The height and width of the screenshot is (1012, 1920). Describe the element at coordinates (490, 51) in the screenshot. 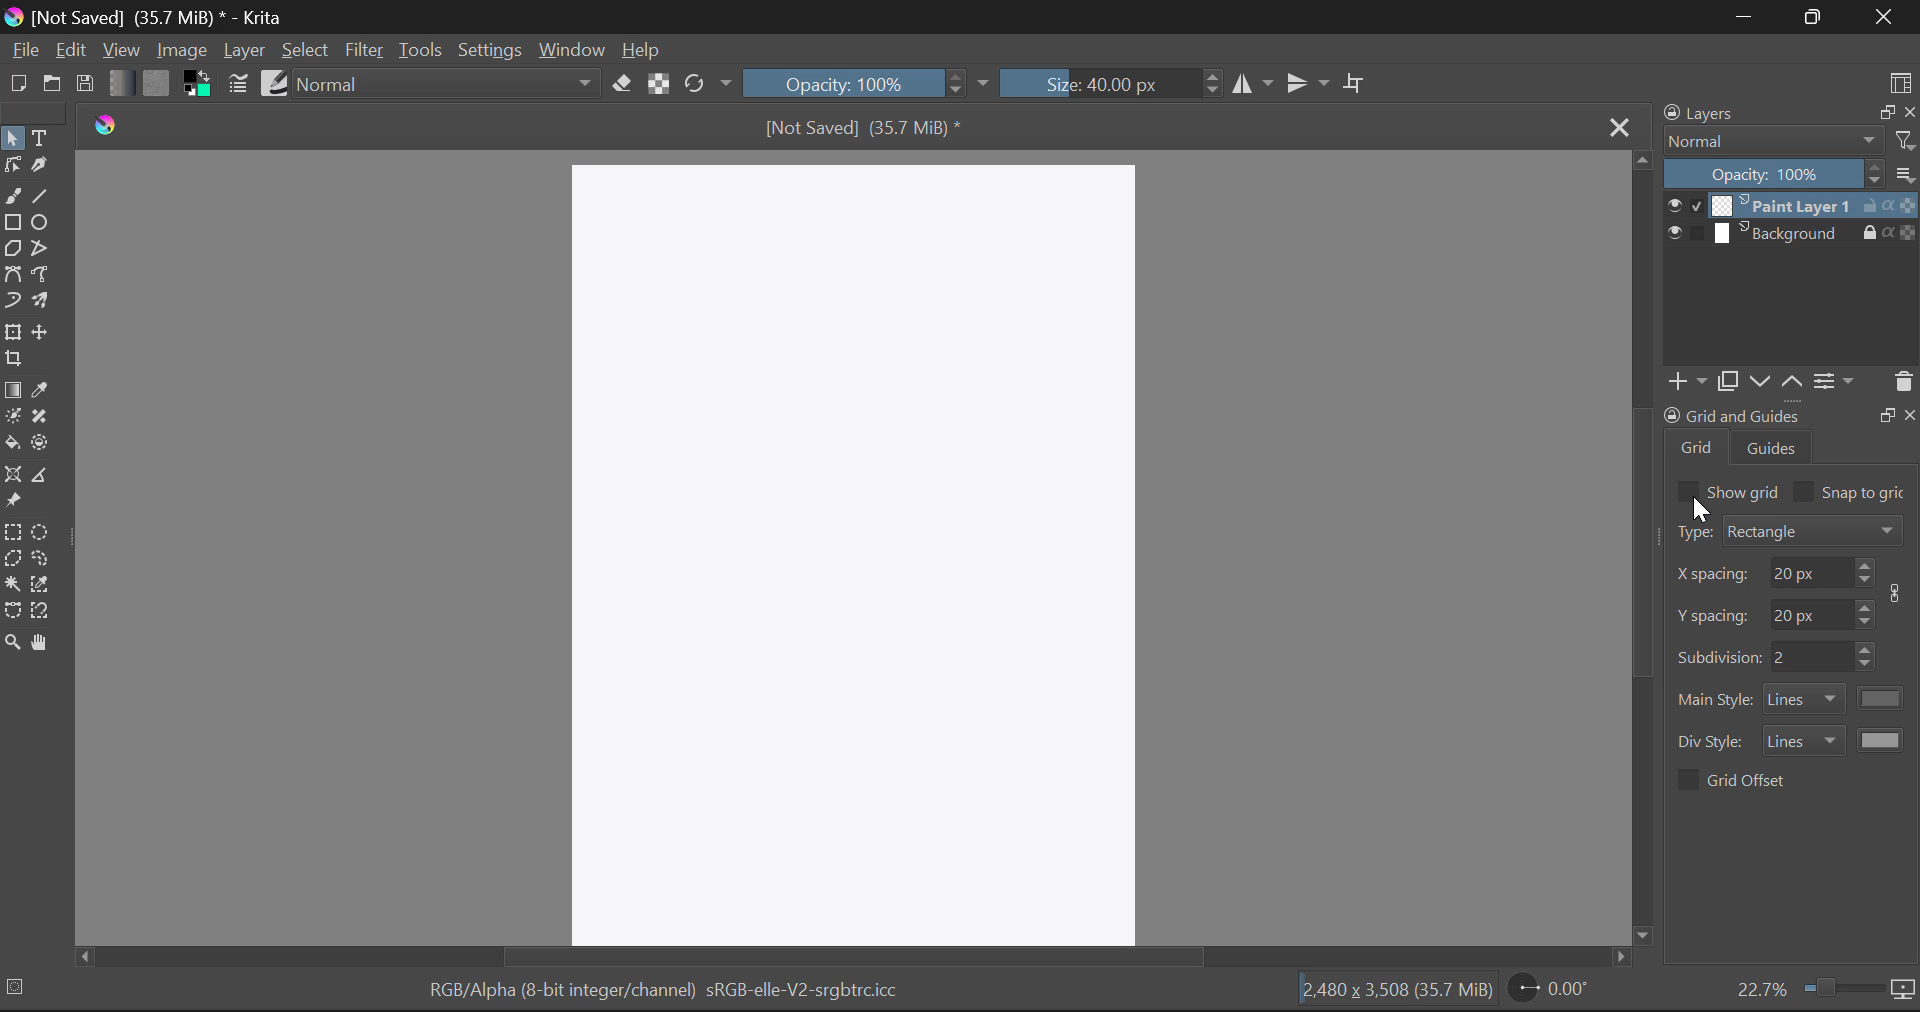

I see `Settings` at that location.